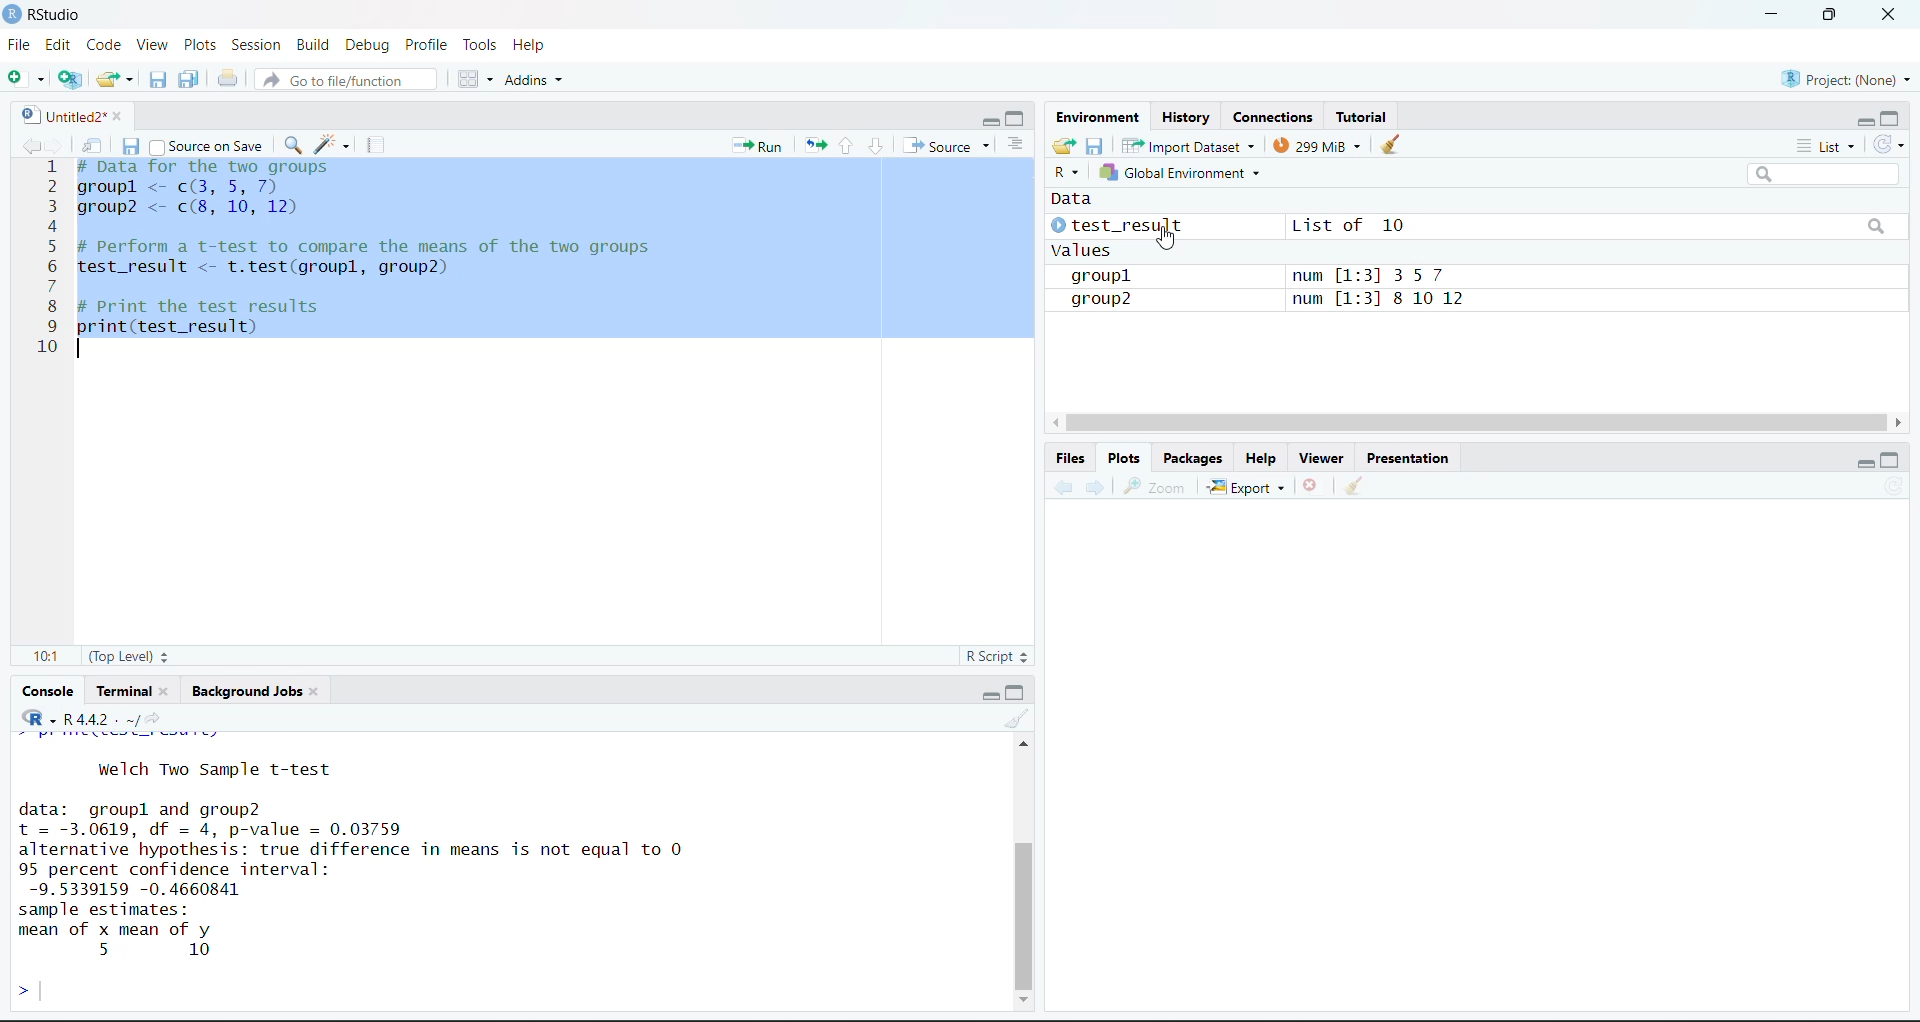 The height and width of the screenshot is (1022, 1920). Describe the element at coordinates (1015, 118) in the screenshot. I see `maximize` at that location.